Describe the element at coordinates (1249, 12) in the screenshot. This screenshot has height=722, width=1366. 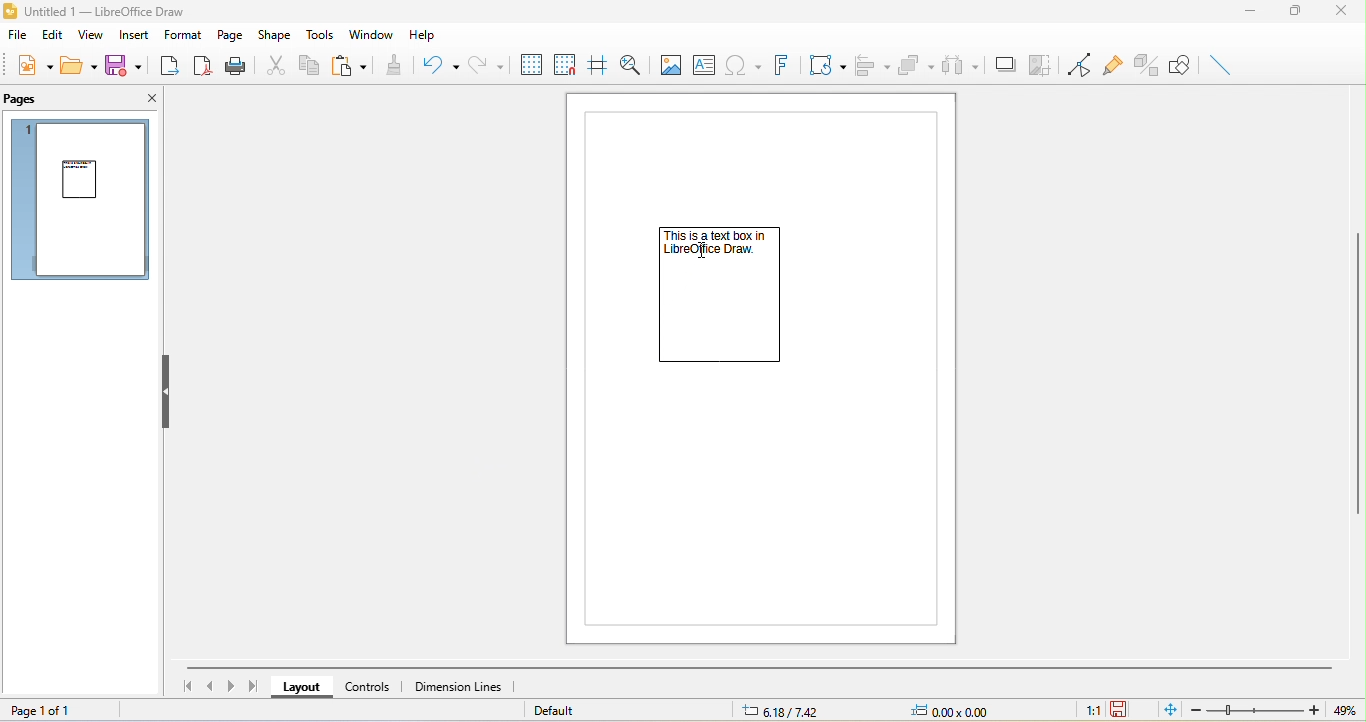
I see `minimize` at that location.